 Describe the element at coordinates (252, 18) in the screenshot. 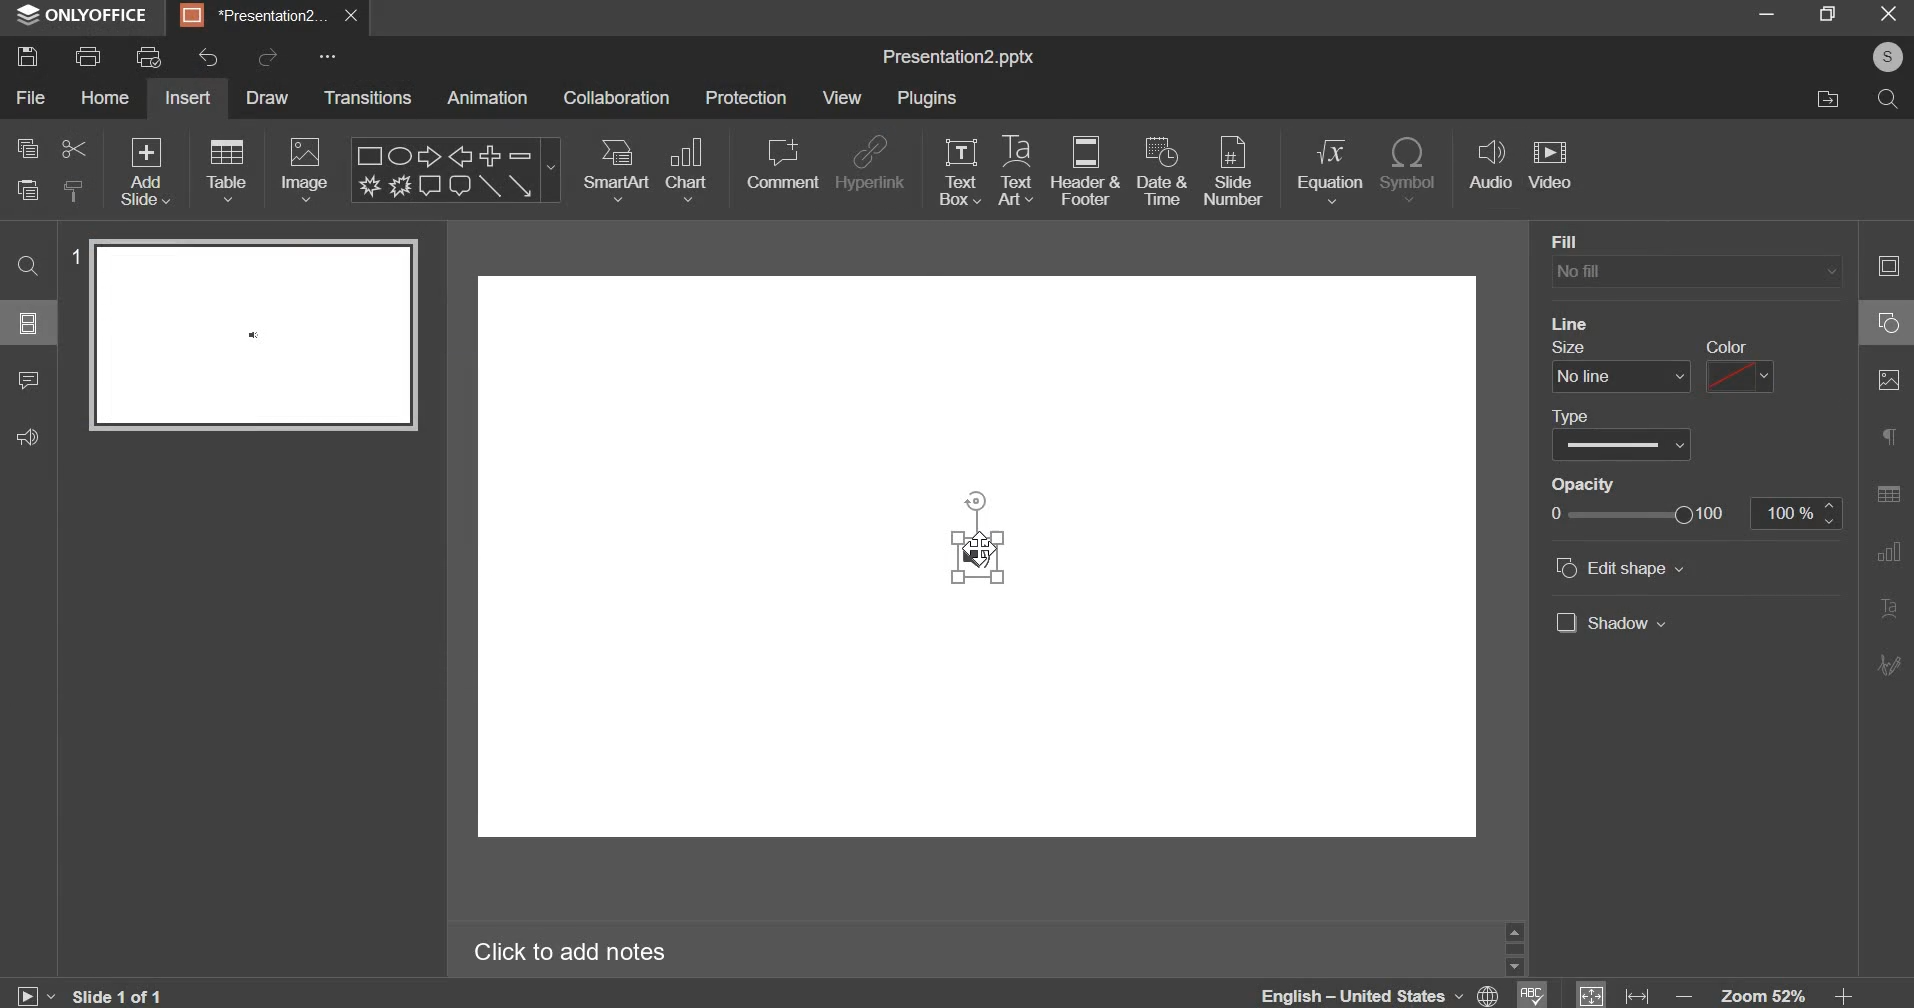

I see `Presentation2` at that location.